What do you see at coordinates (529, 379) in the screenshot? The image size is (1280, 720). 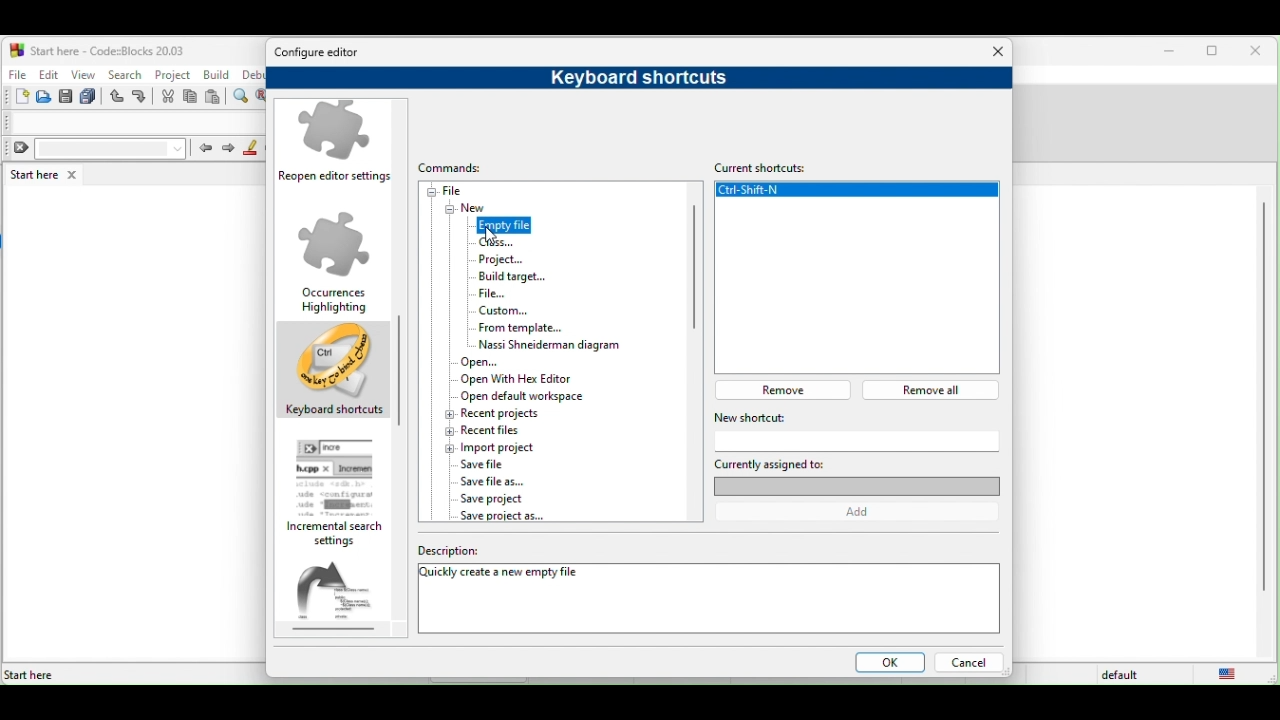 I see `open with hex editor` at bounding box center [529, 379].